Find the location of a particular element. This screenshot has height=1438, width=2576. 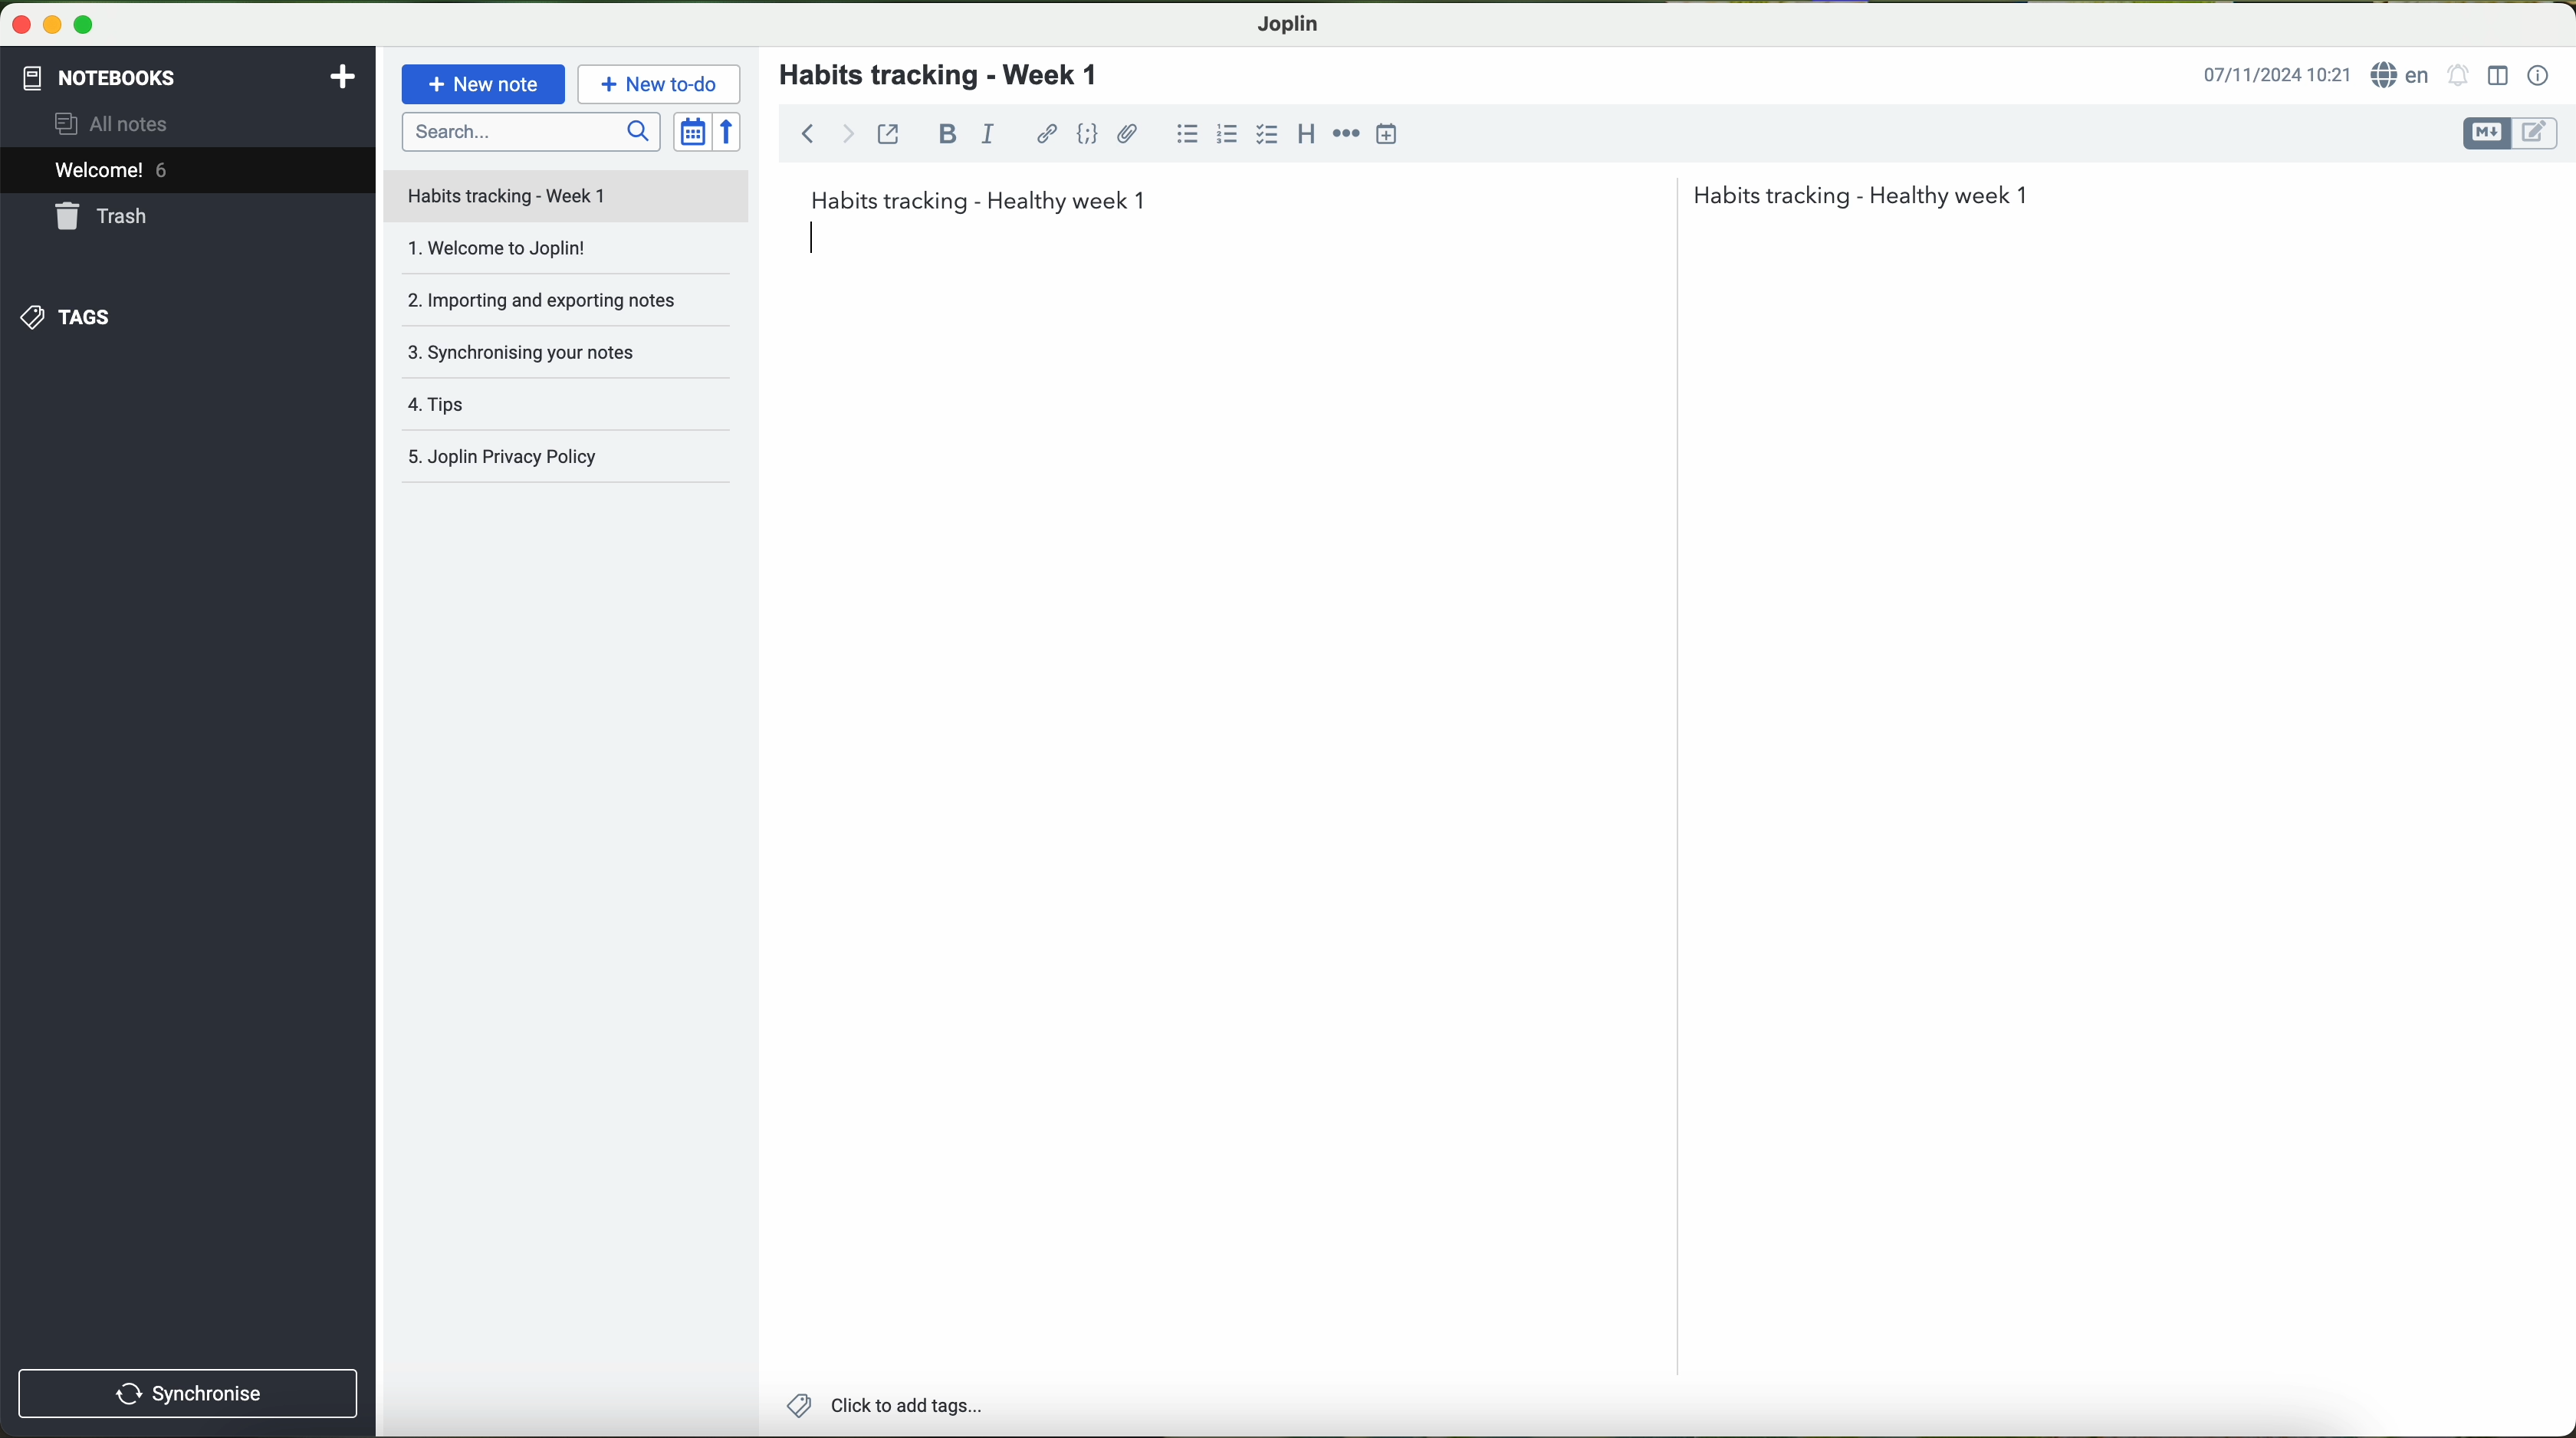

heading is located at coordinates (1304, 132).